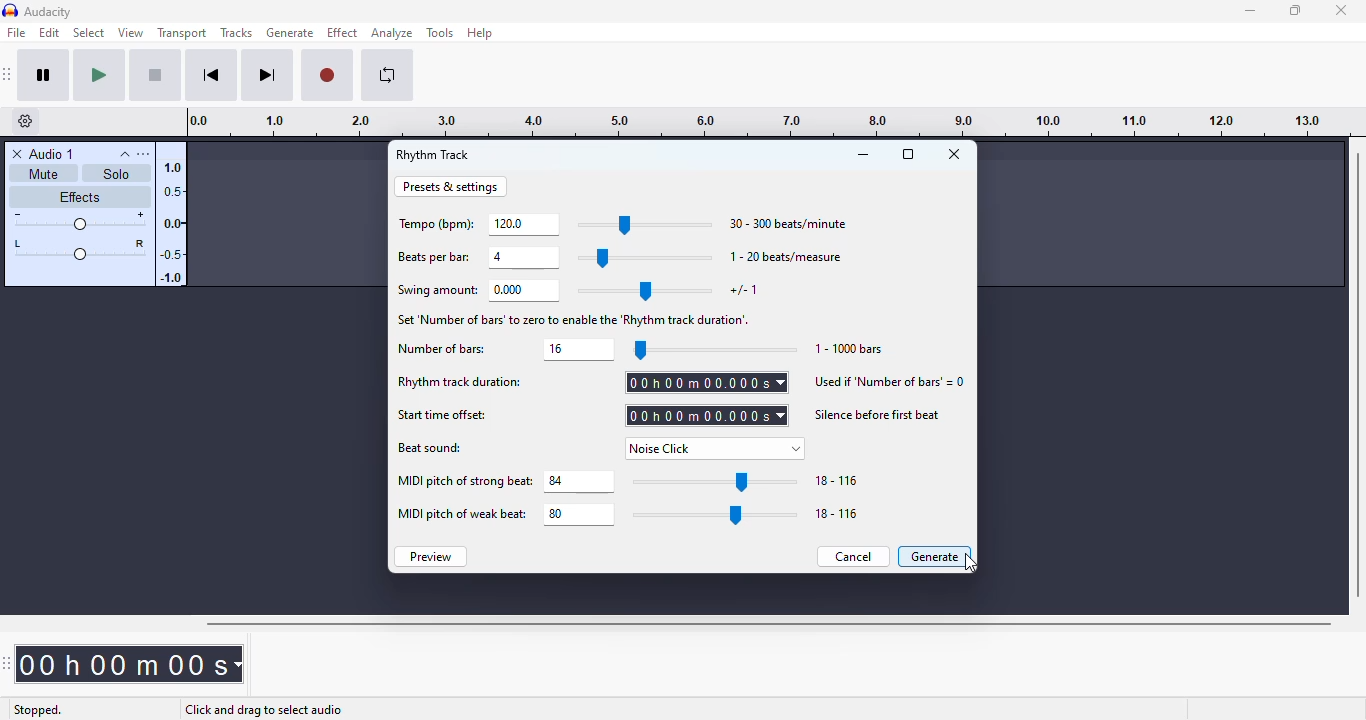 The image size is (1366, 720). I want to click on effect, so click(343, 32).